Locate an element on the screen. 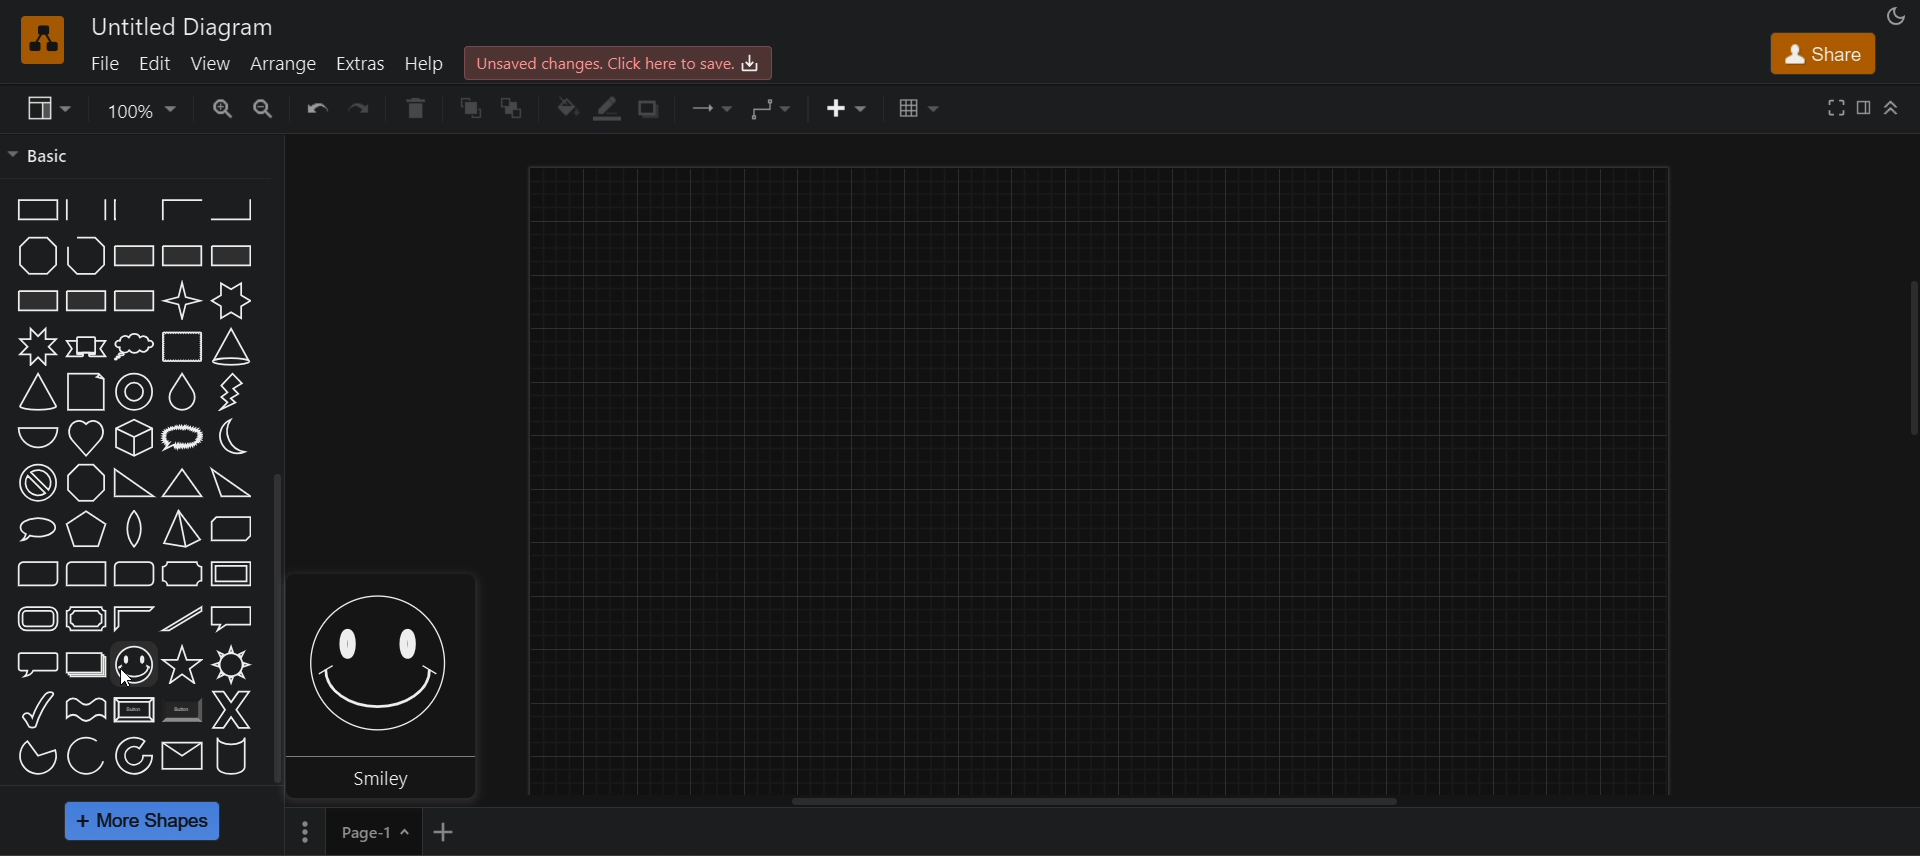  pie is located at coordinates (30, 759).